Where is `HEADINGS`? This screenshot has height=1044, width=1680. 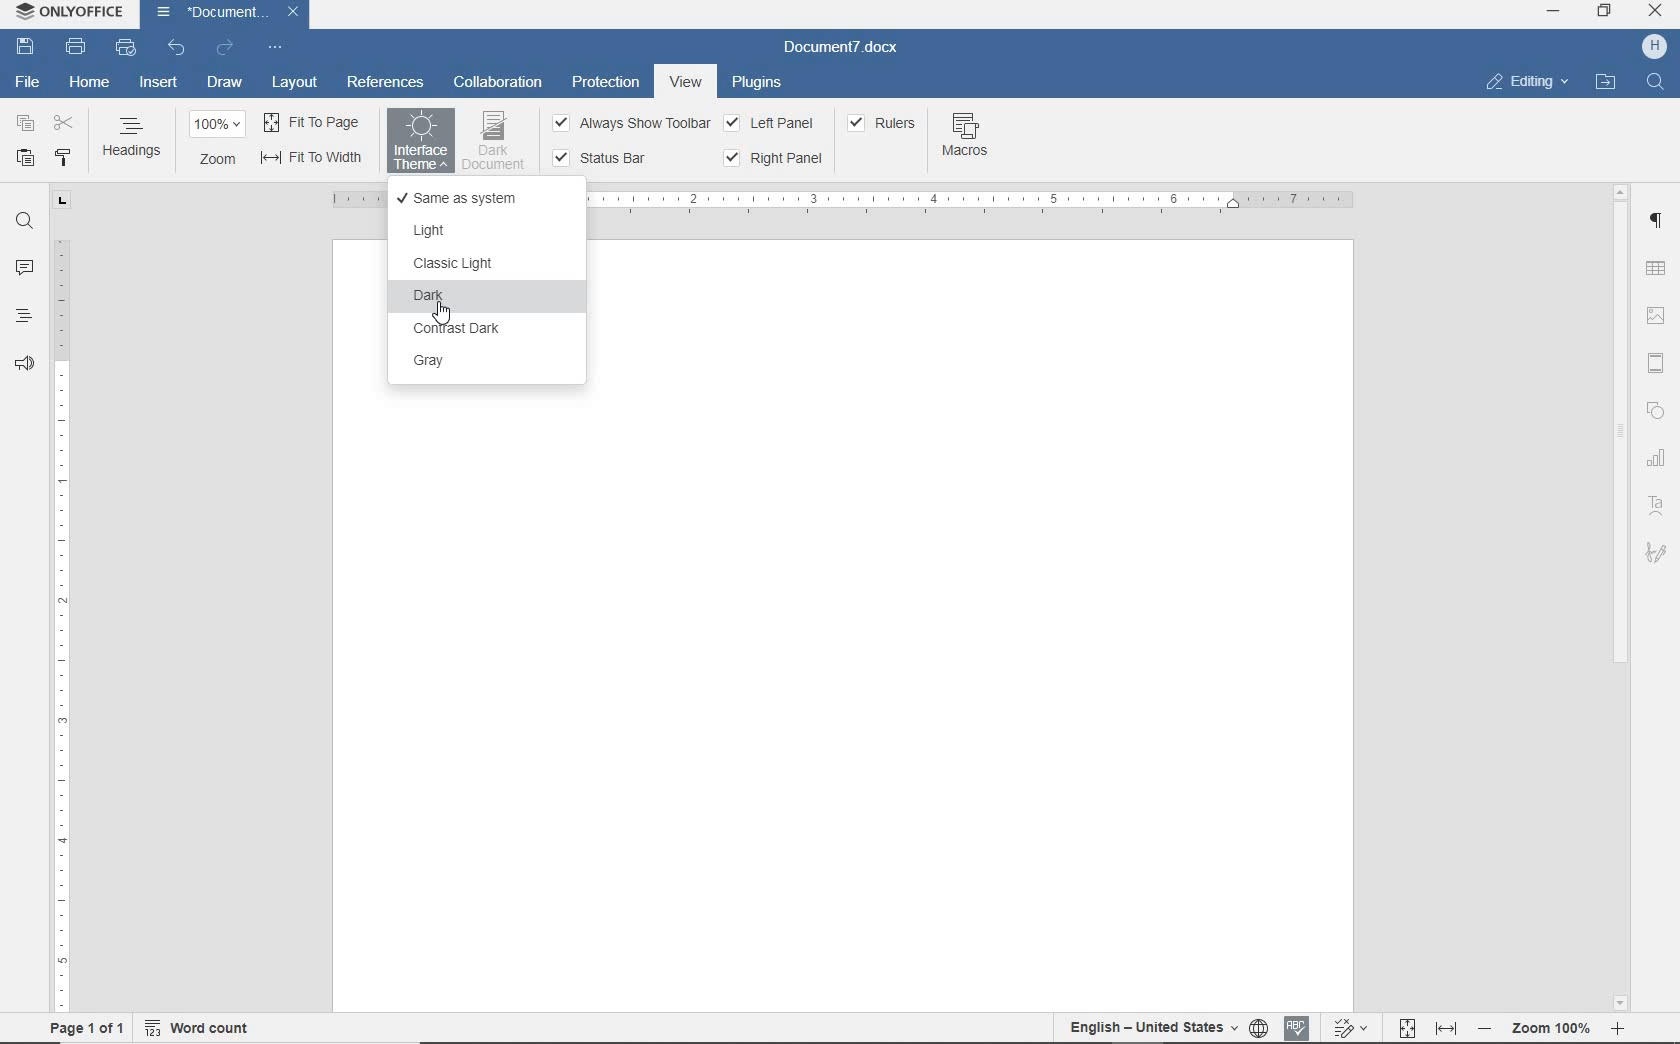
HEADINGS is located at coordinates (133, 139).